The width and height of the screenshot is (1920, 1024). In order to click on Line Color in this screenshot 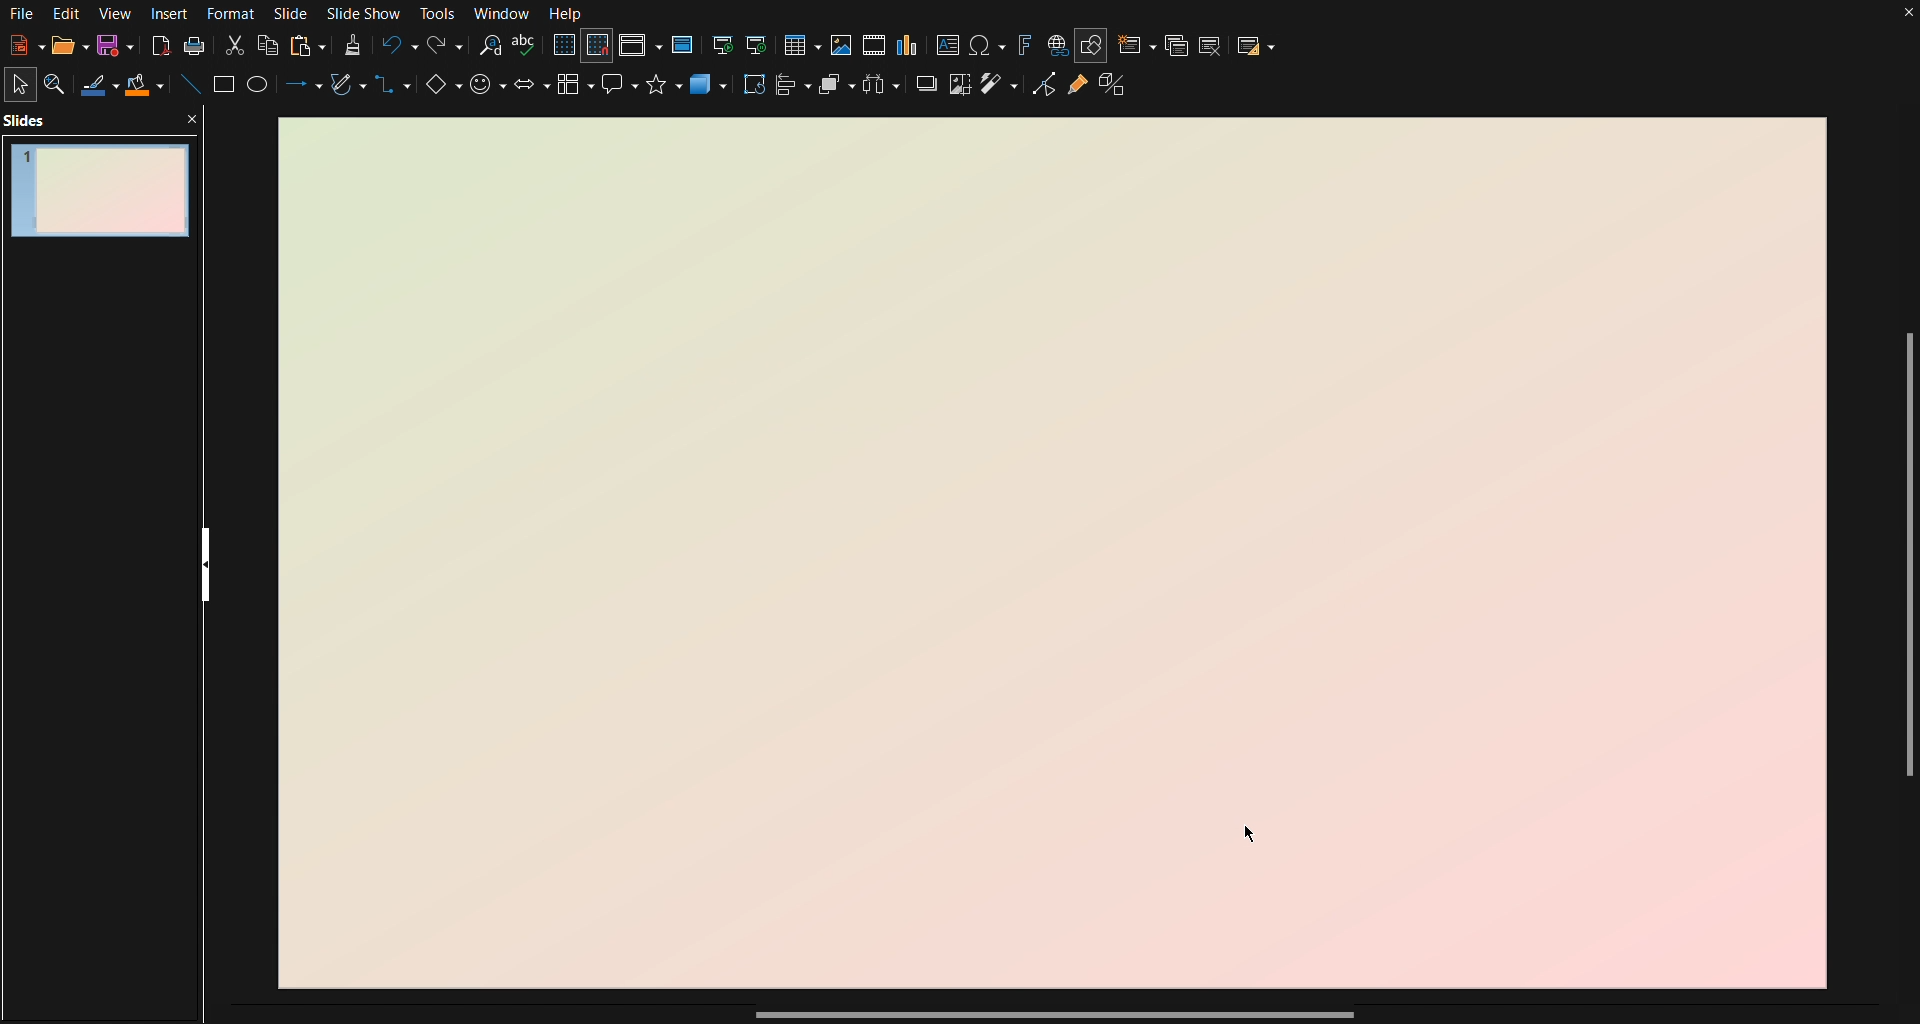, I will do `click(99, 86)`.